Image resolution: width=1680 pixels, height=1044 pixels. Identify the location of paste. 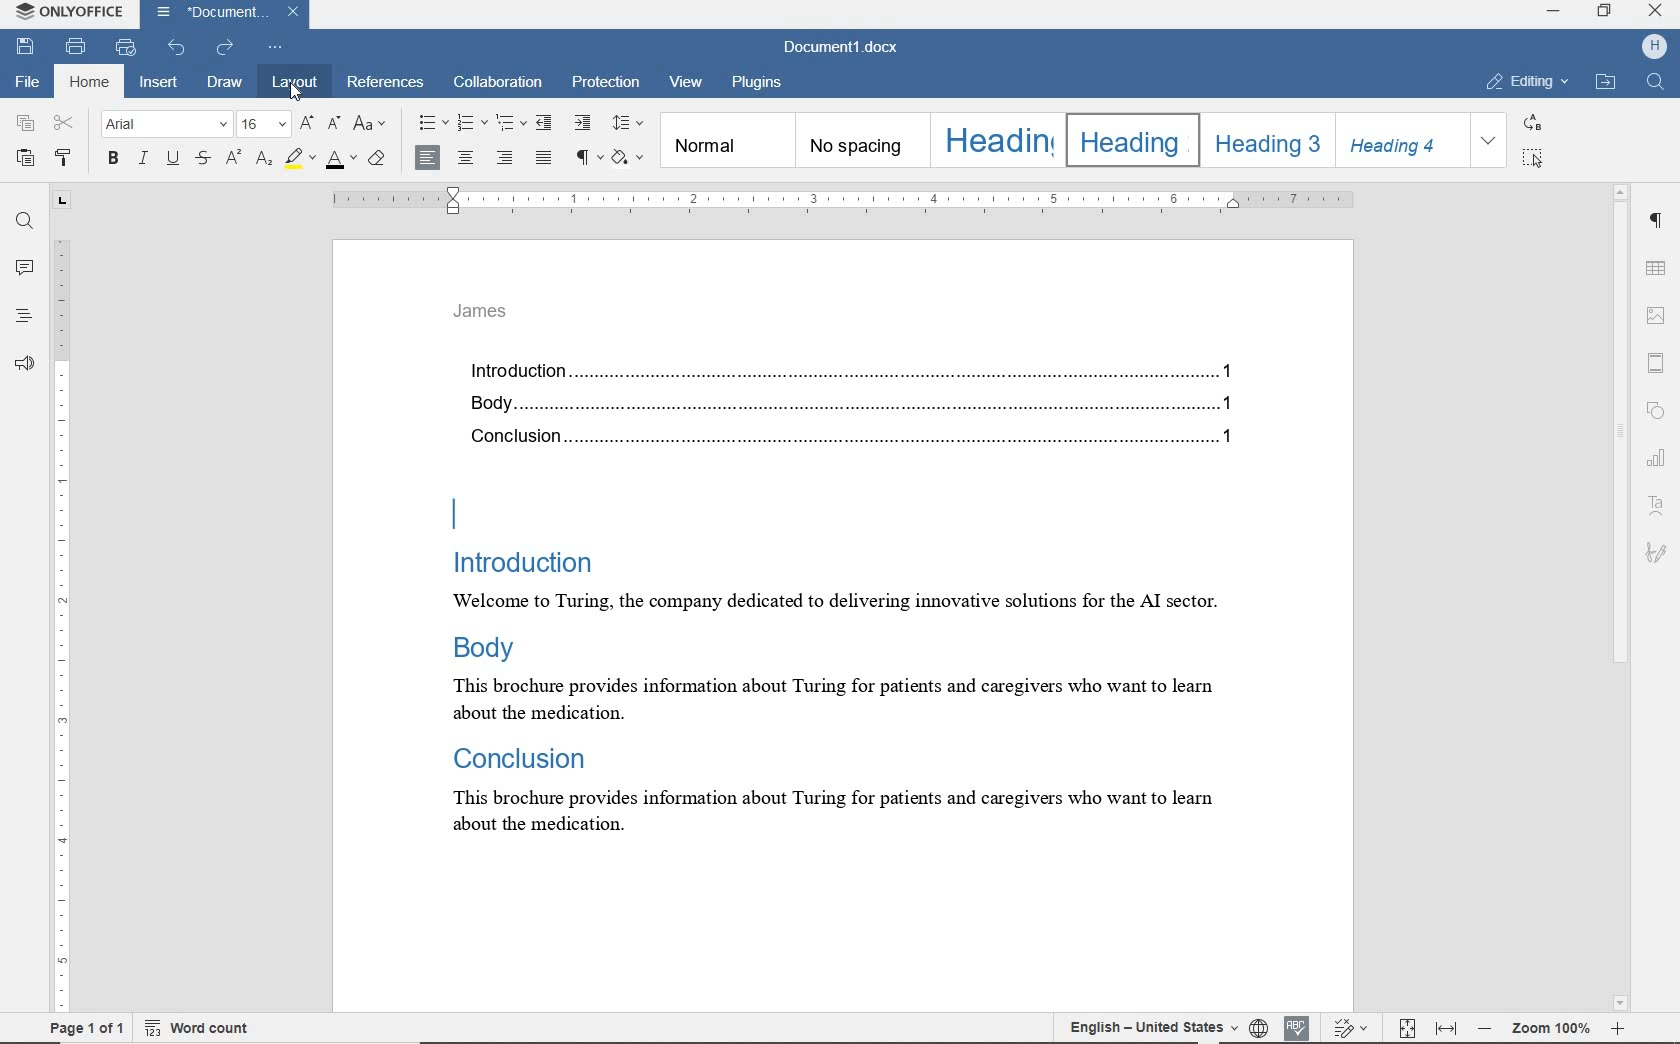
(25, 158).